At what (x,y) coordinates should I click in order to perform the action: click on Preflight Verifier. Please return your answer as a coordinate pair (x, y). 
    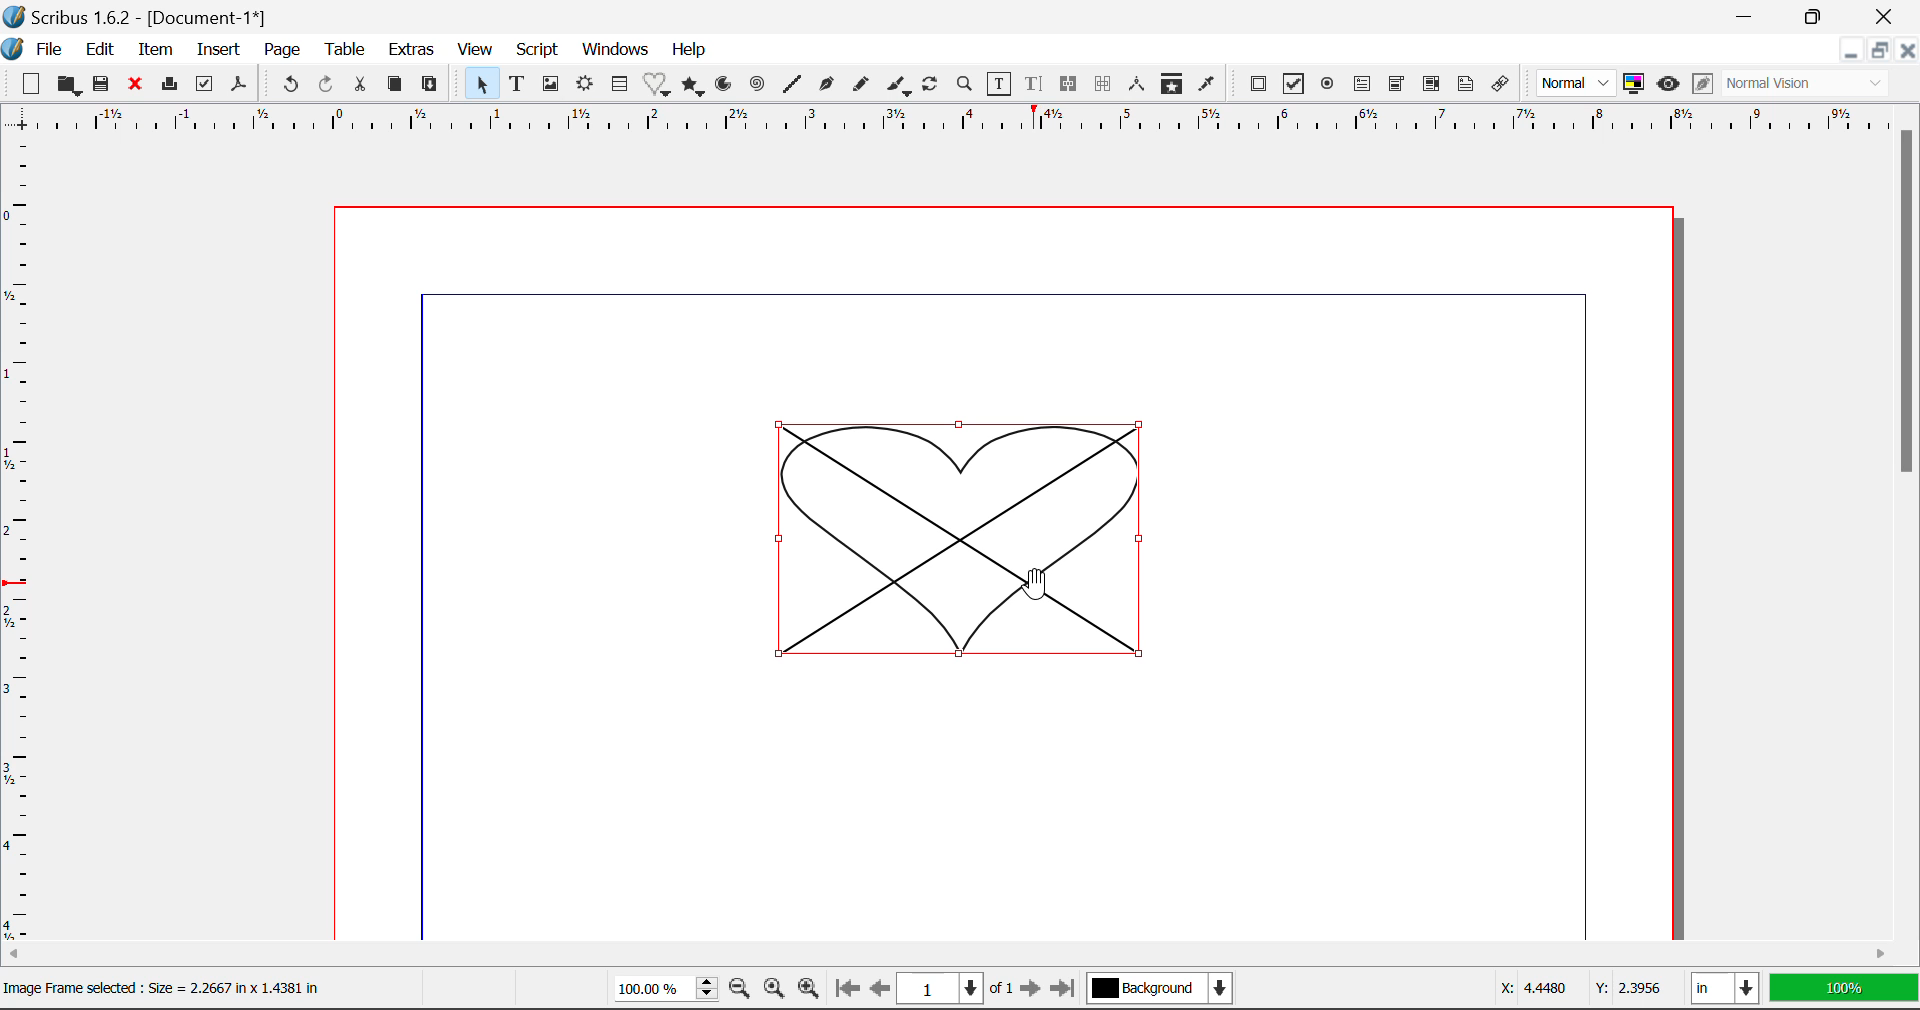
    Looking at the image, I should click on (206, 89).